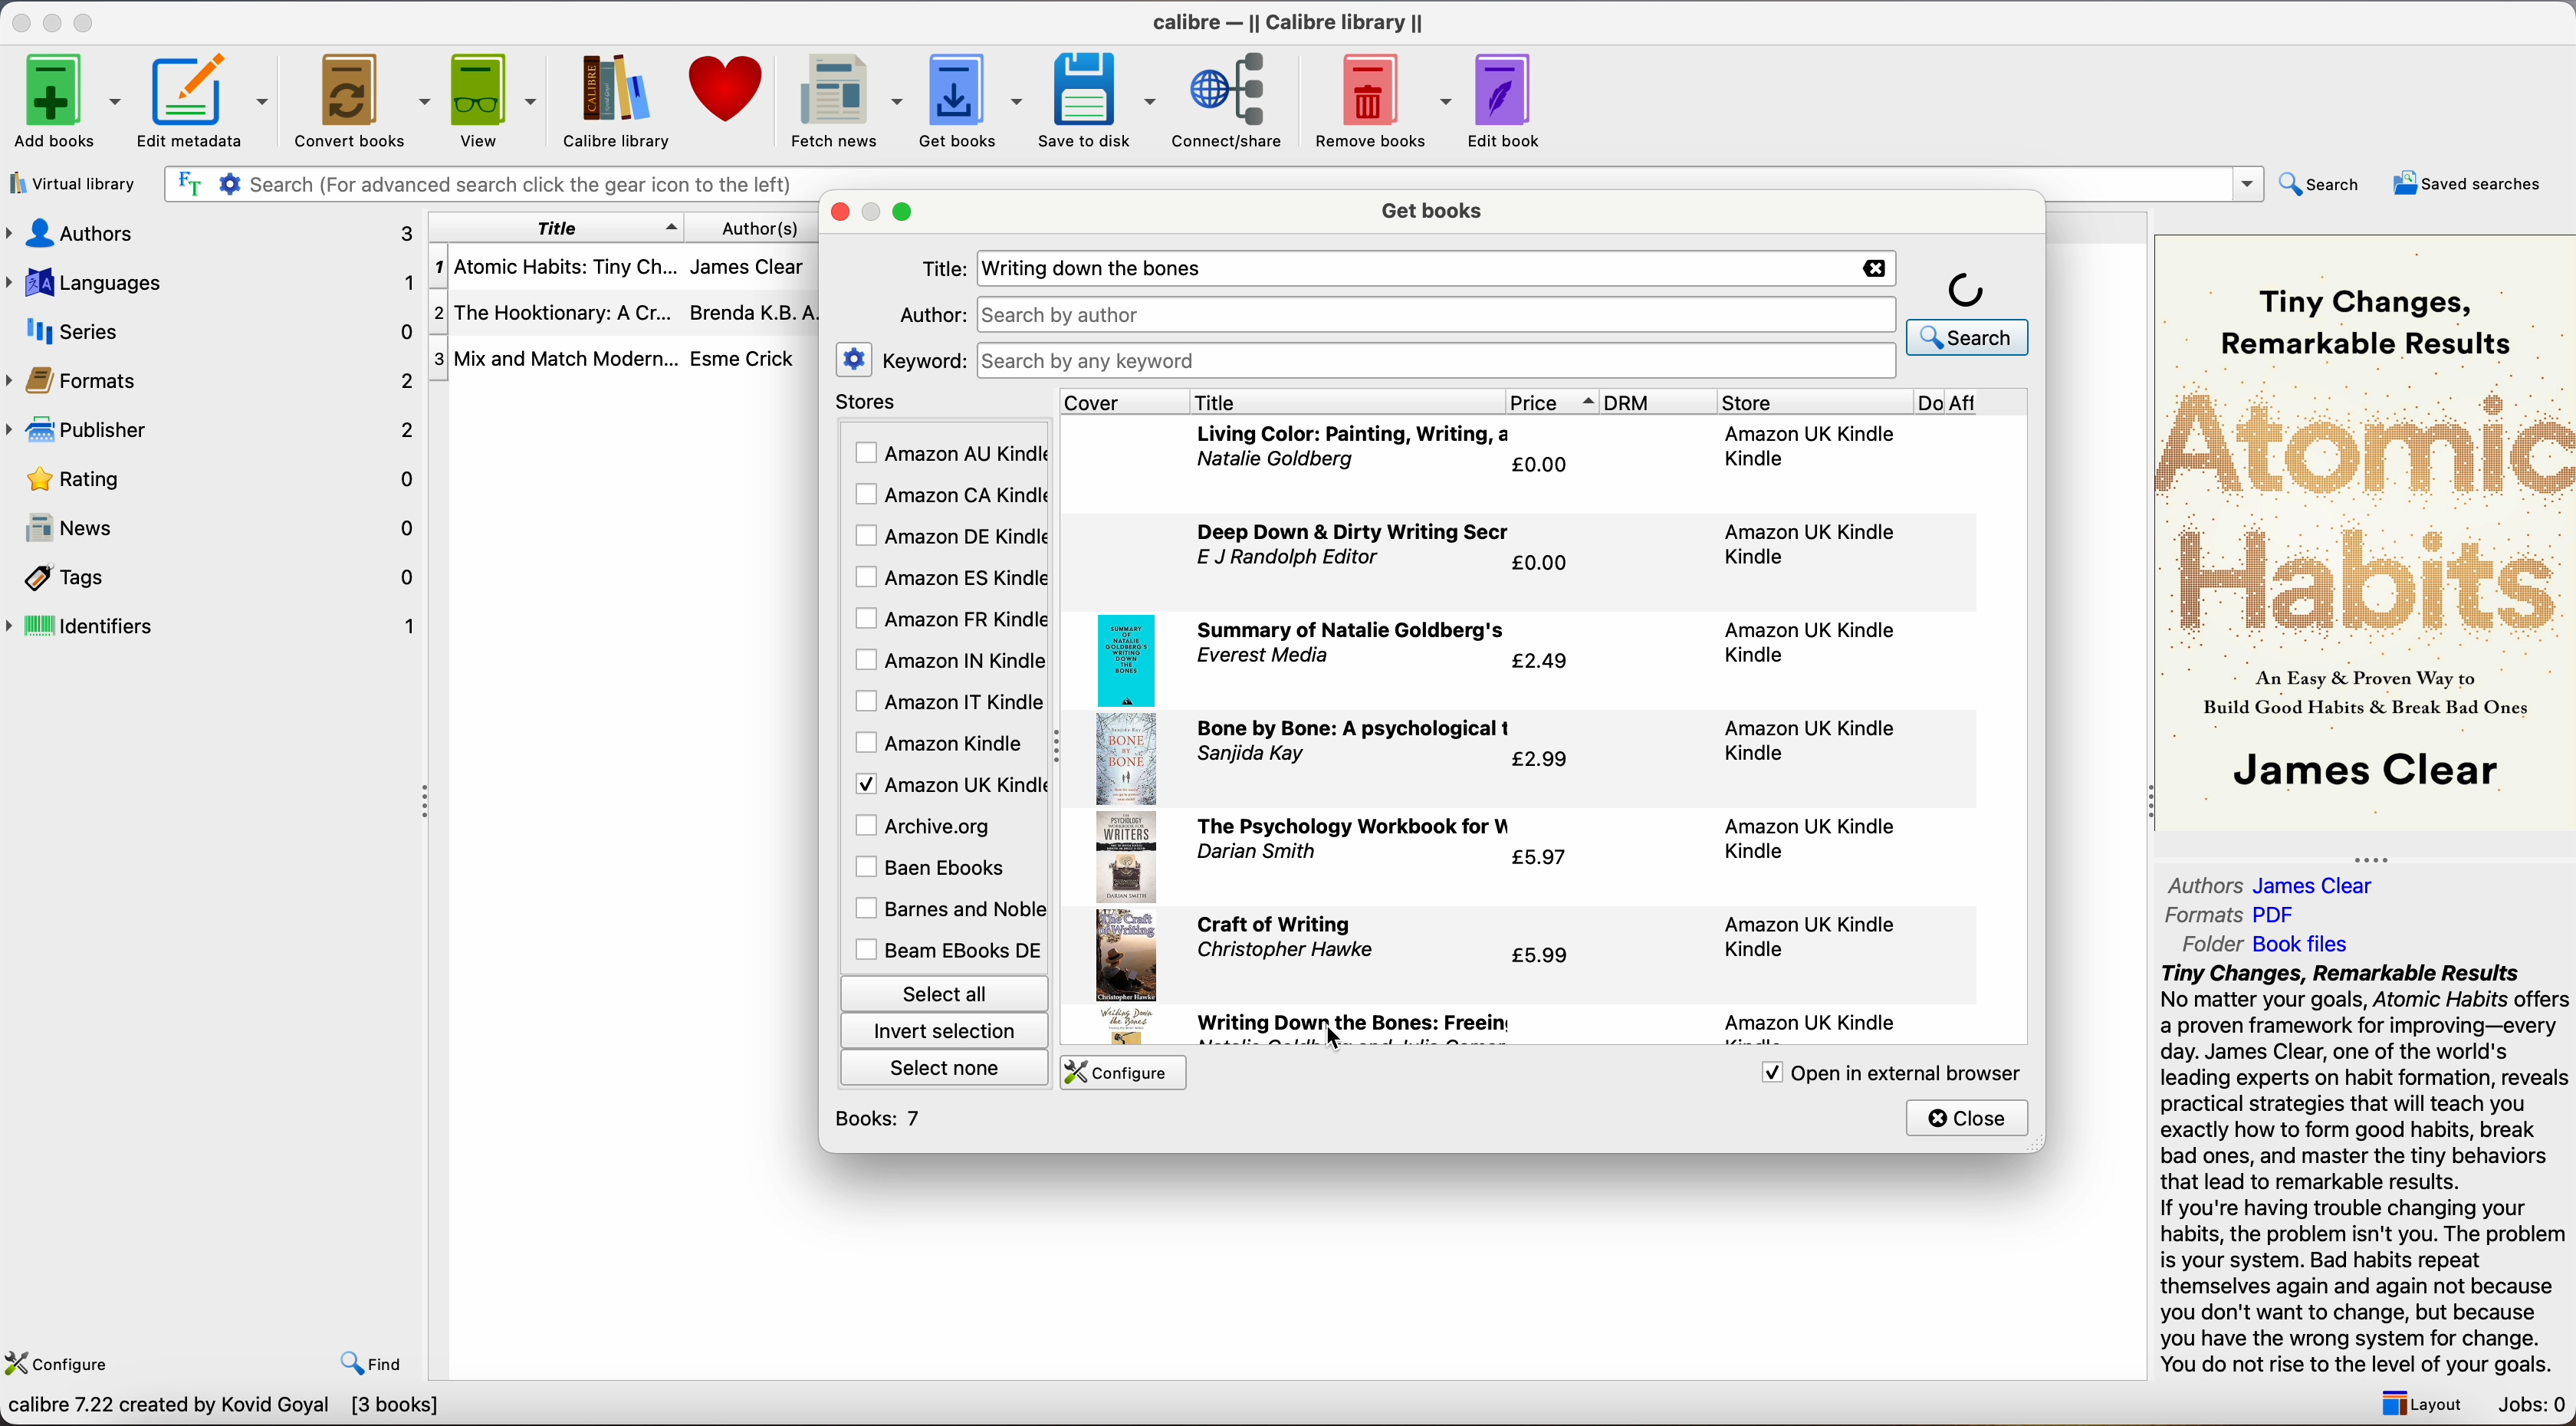 The height and width of the screenshot is (1426, 2576). What do you see at coordinates (554, 316) in the screenshot?
I see `The Hooktionary: A Cr...` at bounding box center [554, 316].